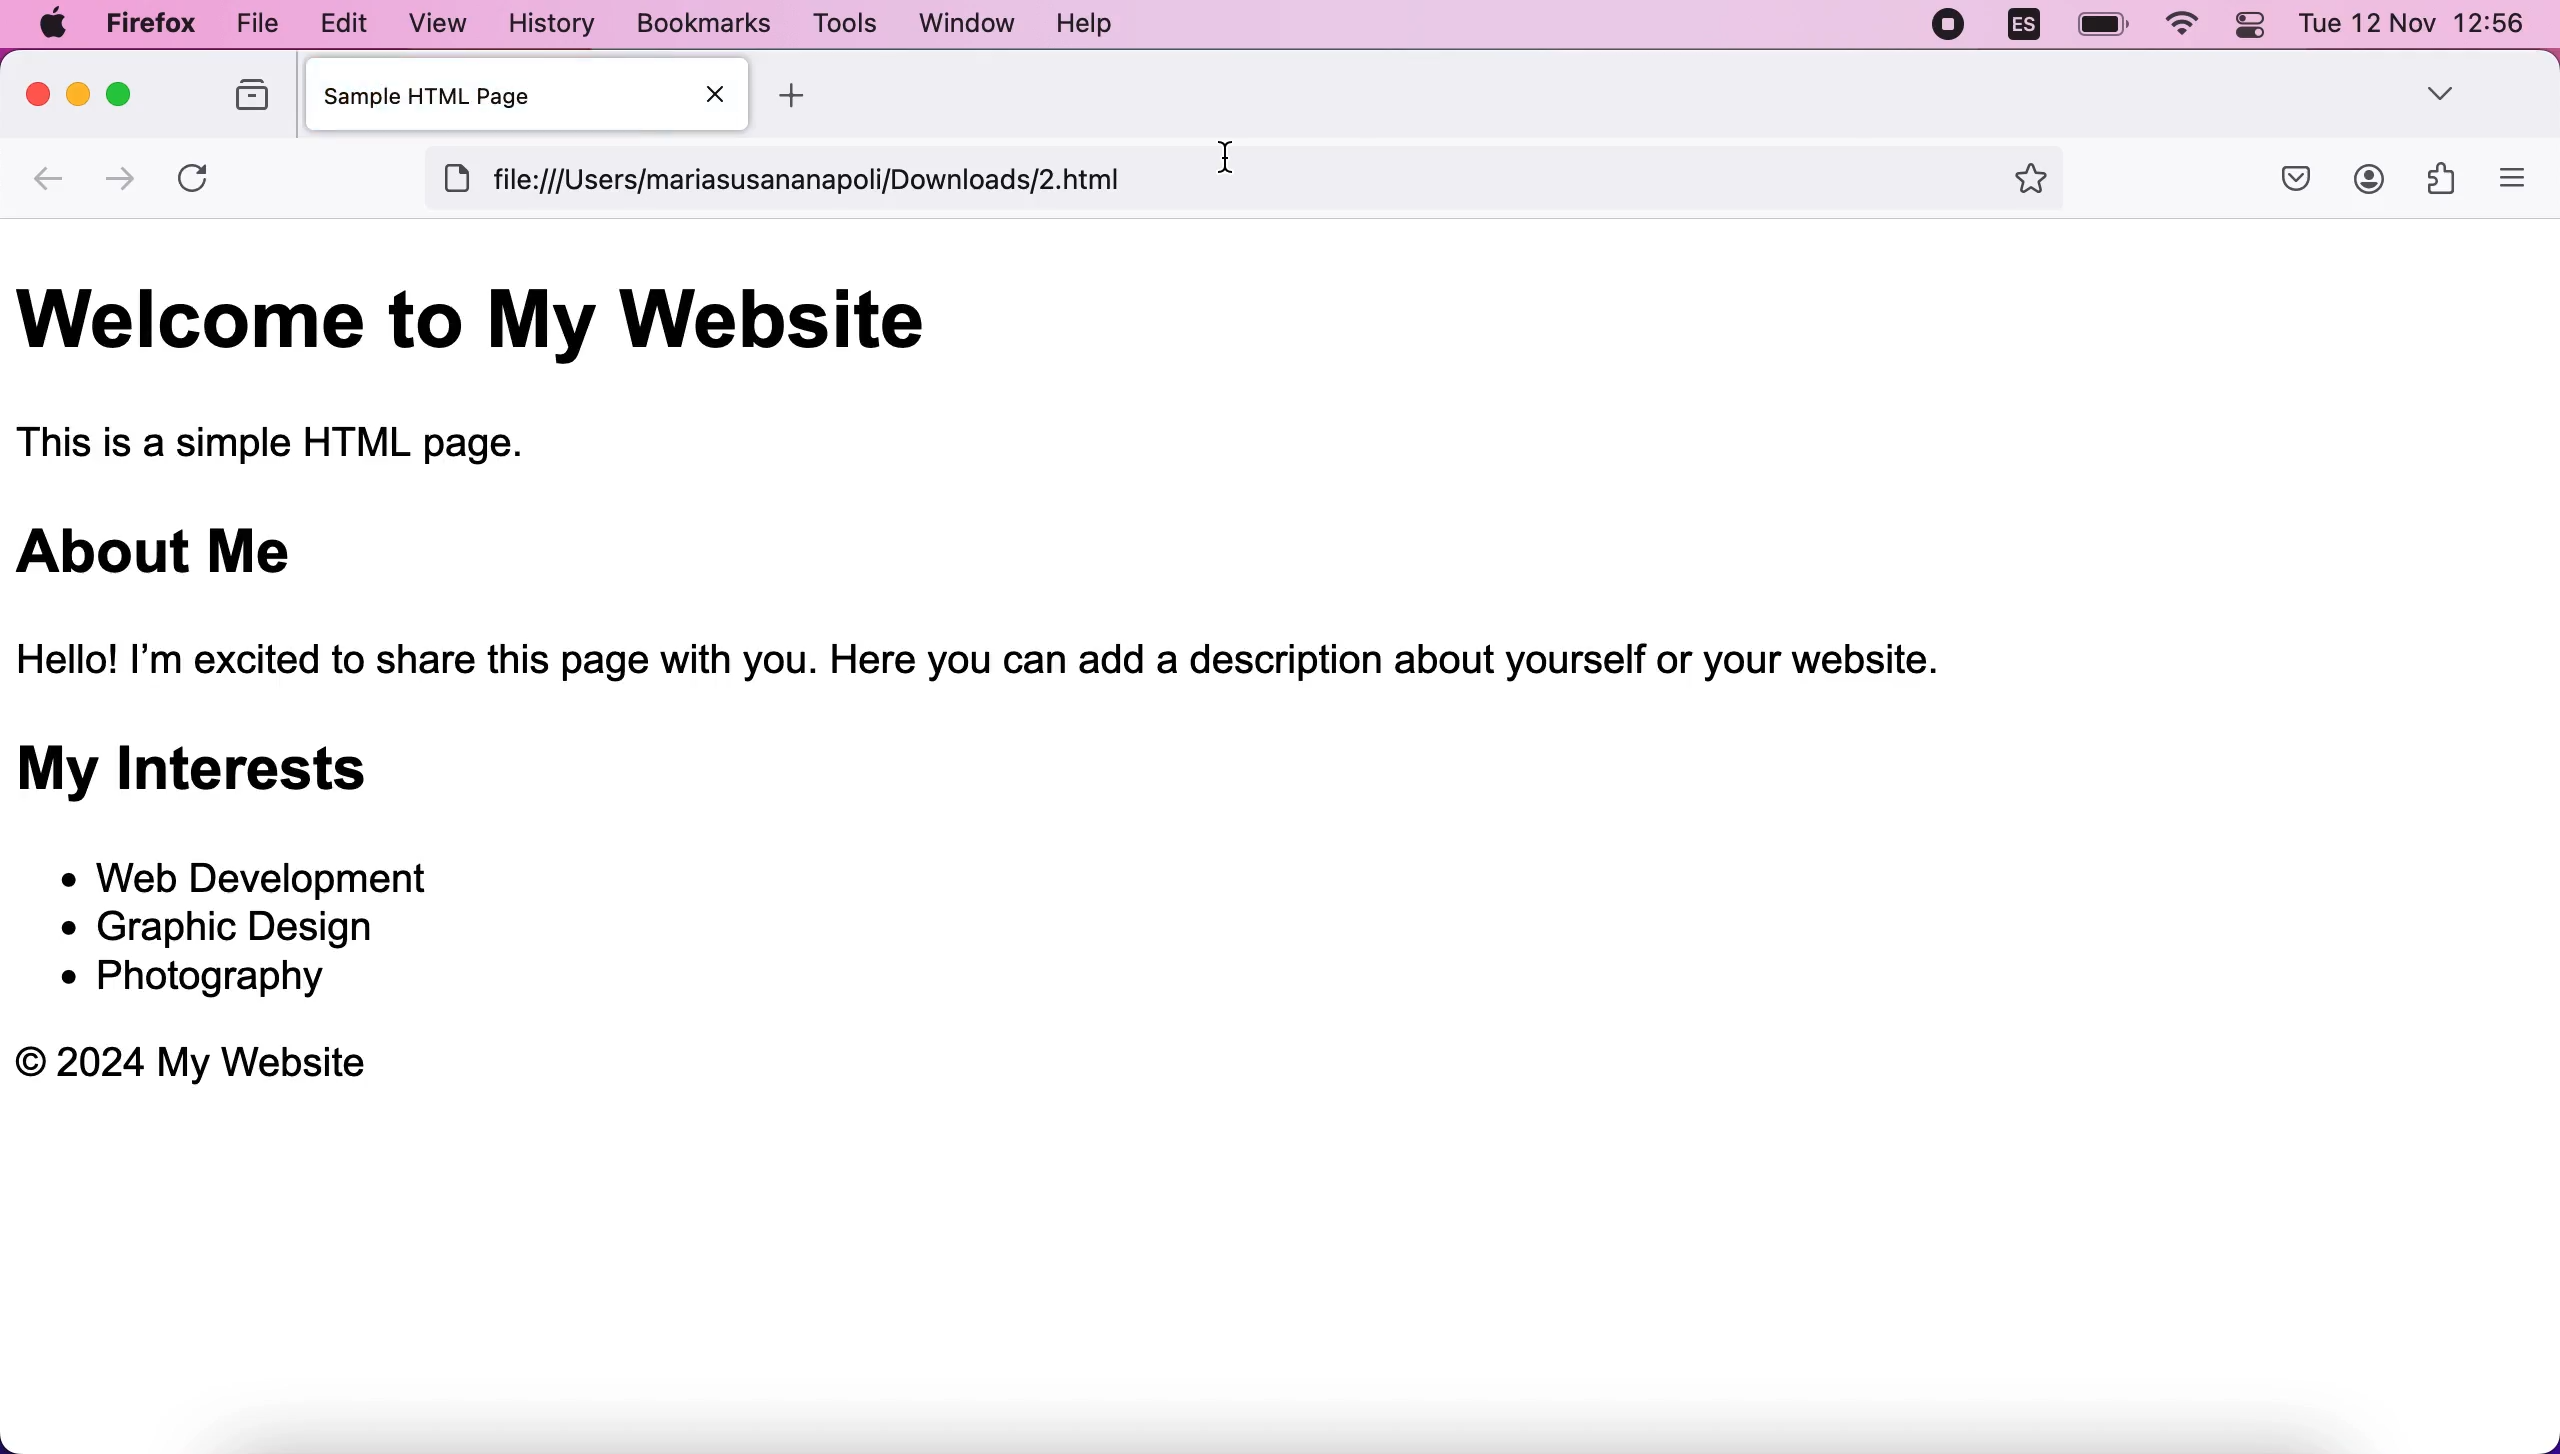 This screenshot has width=2560, height=1454. What do you see at coordinates (2028, 26) in the screenshot?
I see `language` at bounding box center [2028, 26].